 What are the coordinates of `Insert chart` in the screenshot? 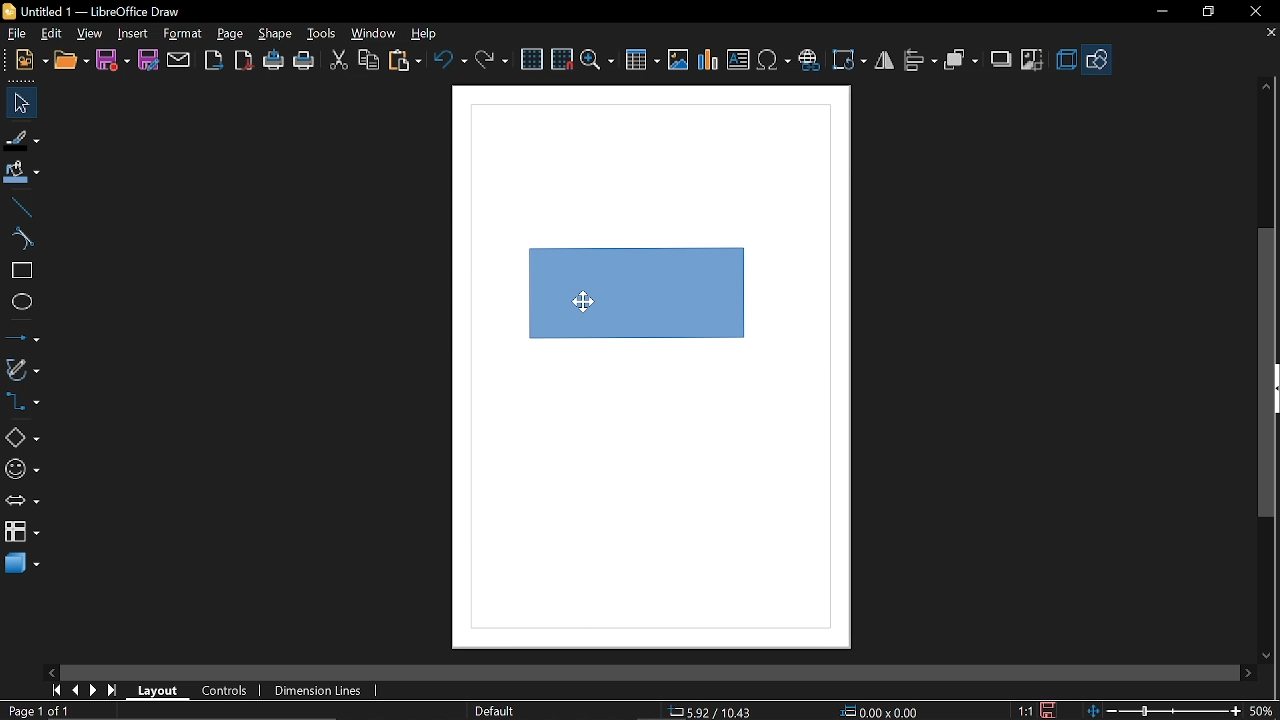 It's located at (707, 60).